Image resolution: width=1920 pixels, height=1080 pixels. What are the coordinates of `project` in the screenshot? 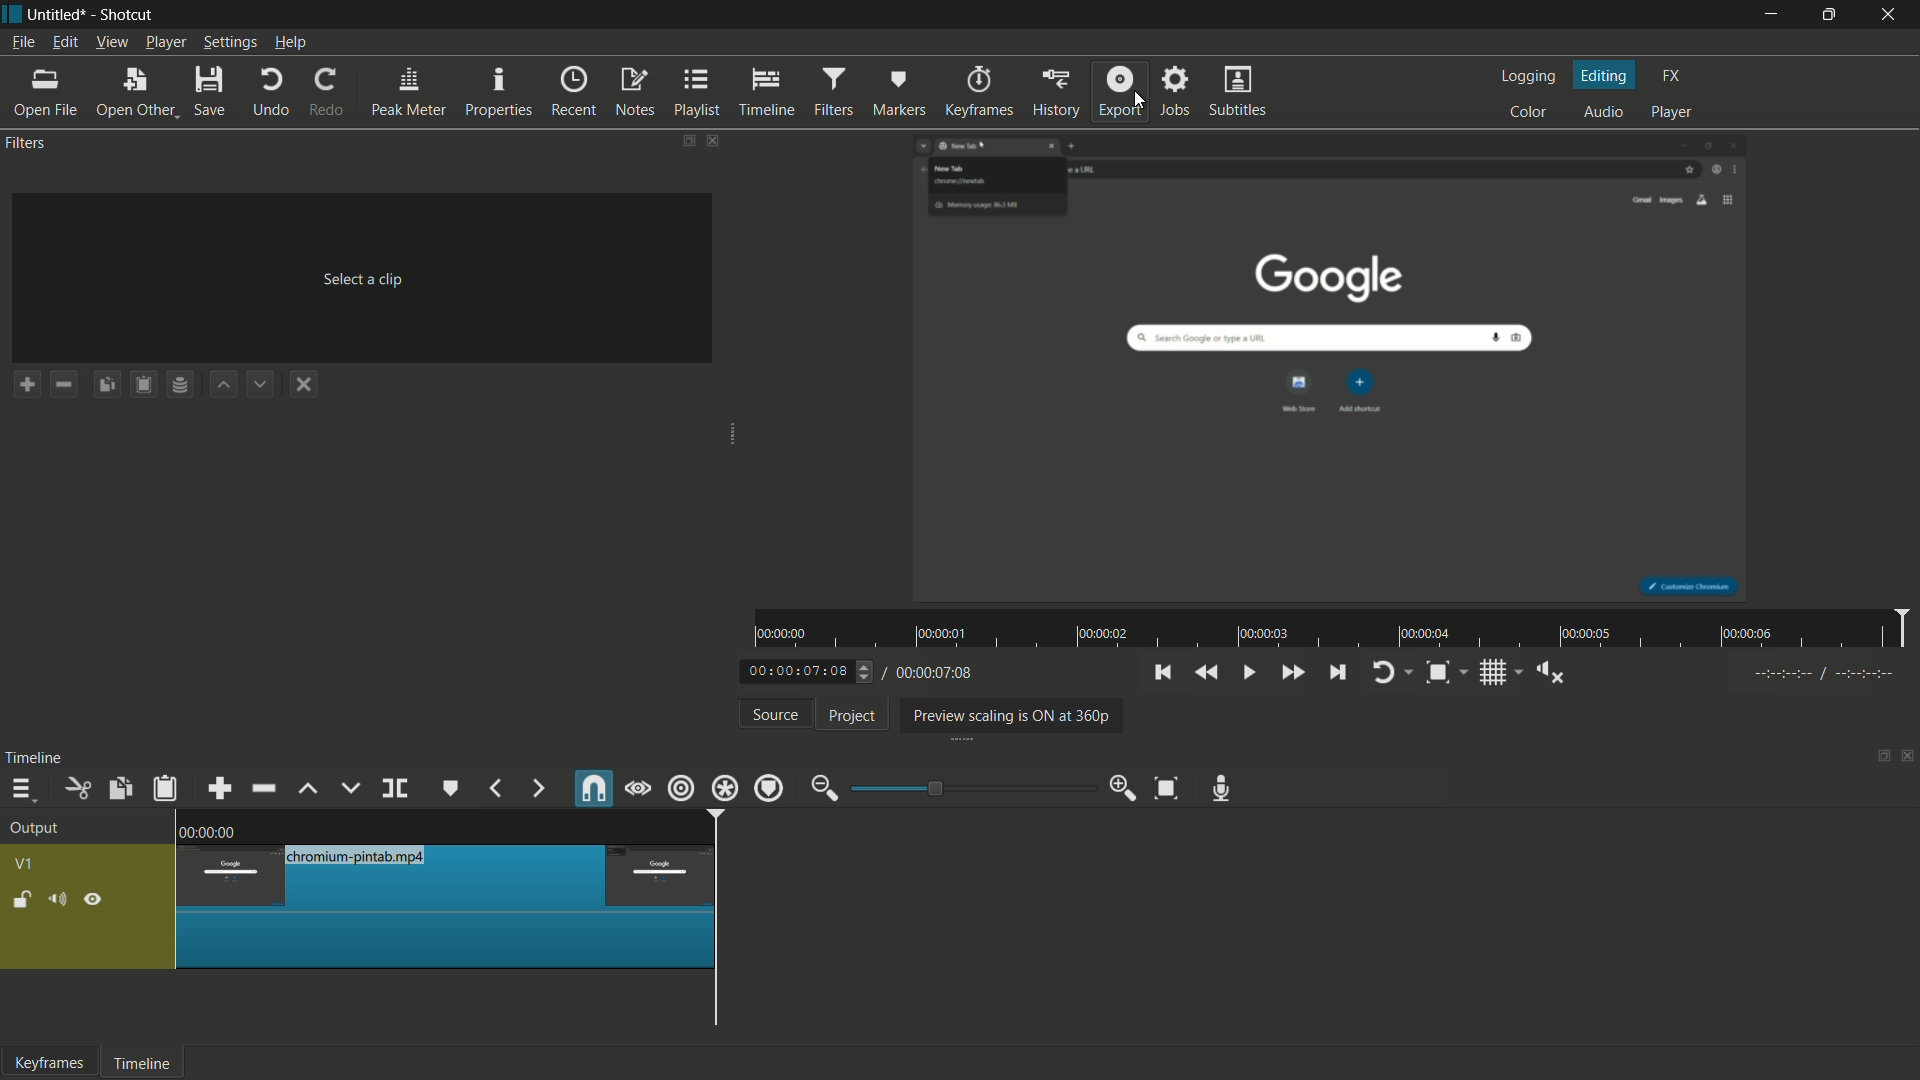 It's located at (853, 716).